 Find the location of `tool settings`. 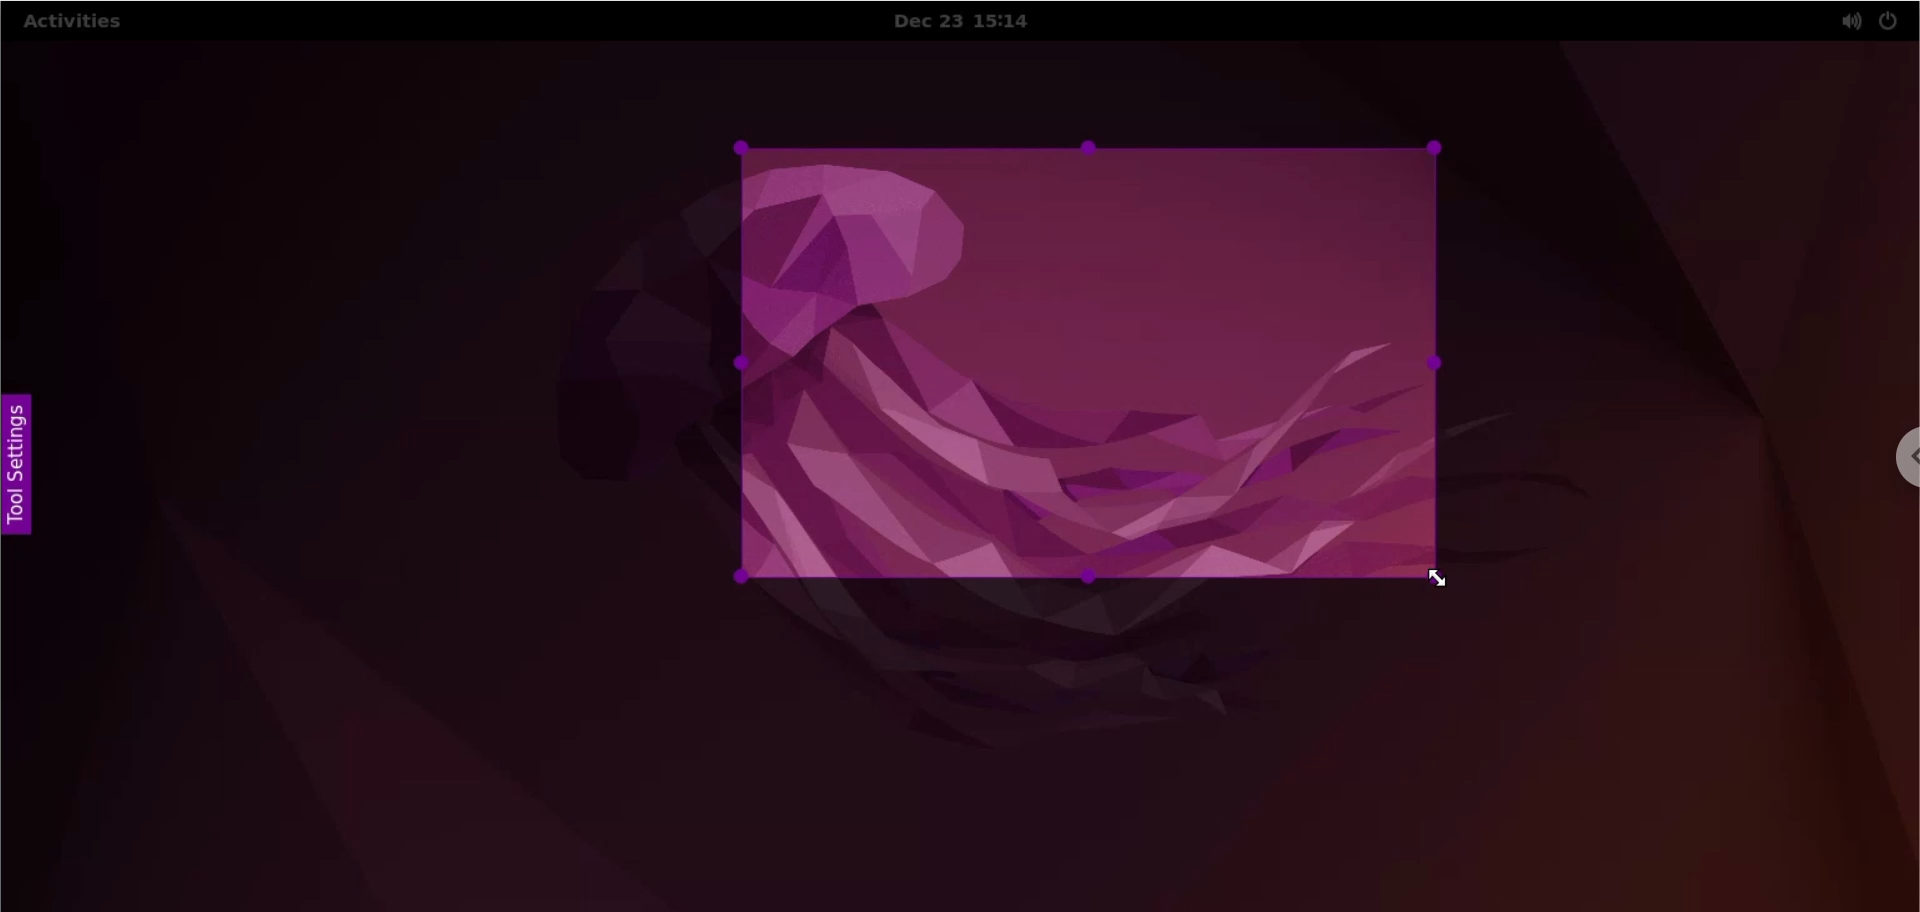

tool settings is located at coordinates (19, 469).